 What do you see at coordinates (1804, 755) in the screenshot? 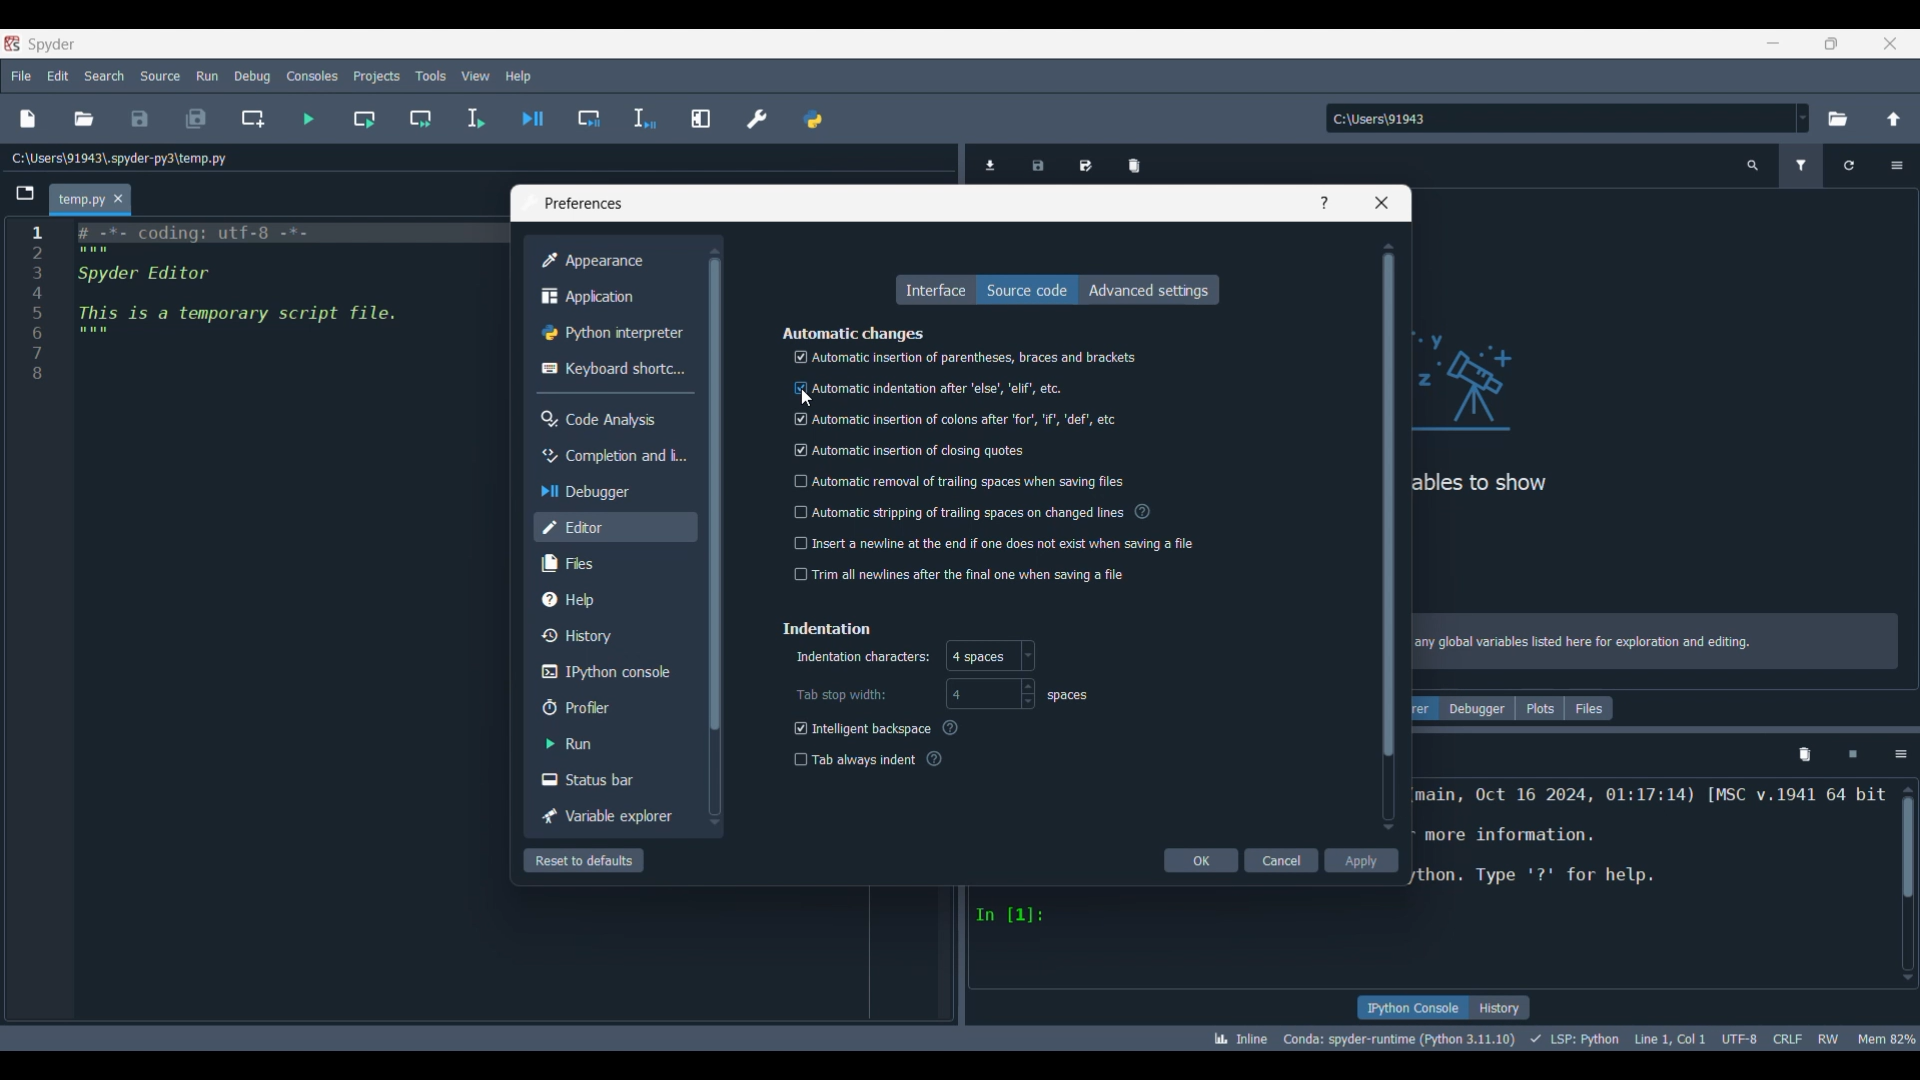
I see `Remove all variables from namespace` at bounding box center [1804, 755].